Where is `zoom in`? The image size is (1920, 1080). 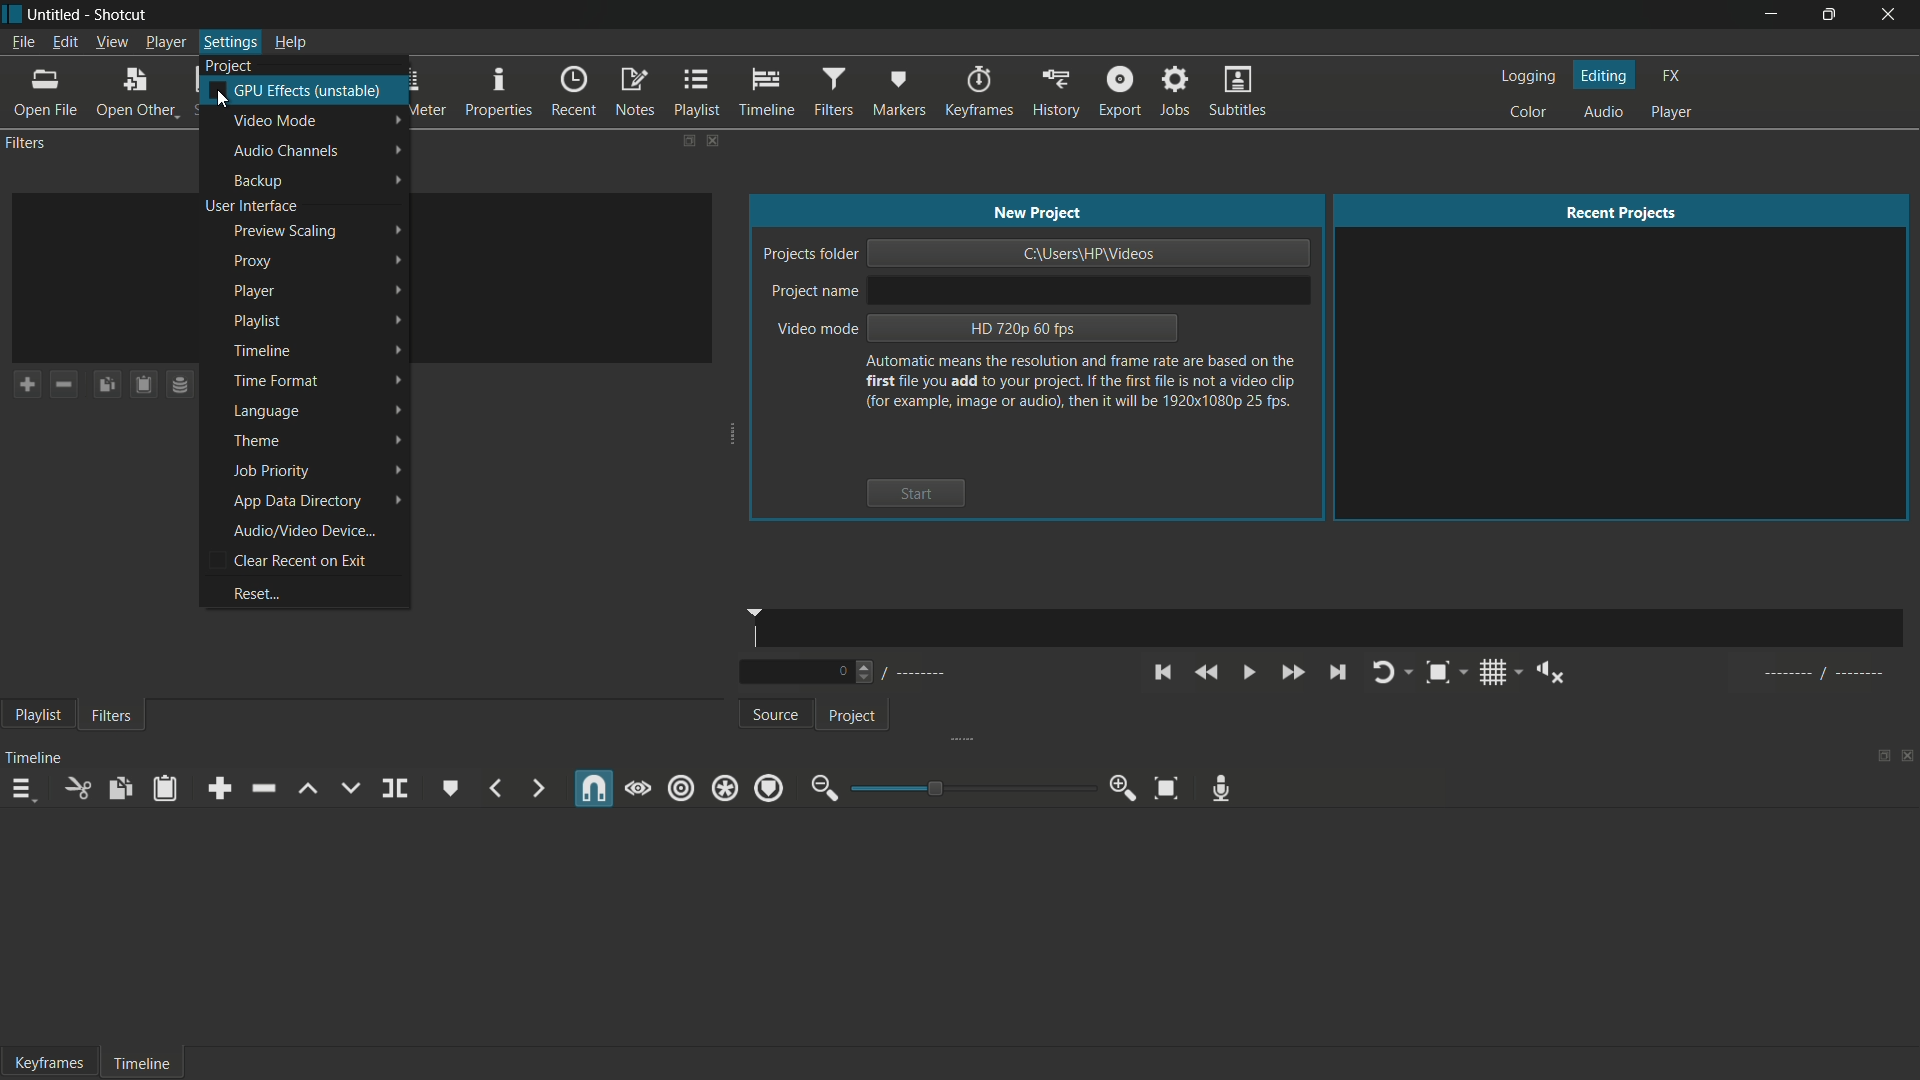
zoom in is located at coordinates (1126, 788).